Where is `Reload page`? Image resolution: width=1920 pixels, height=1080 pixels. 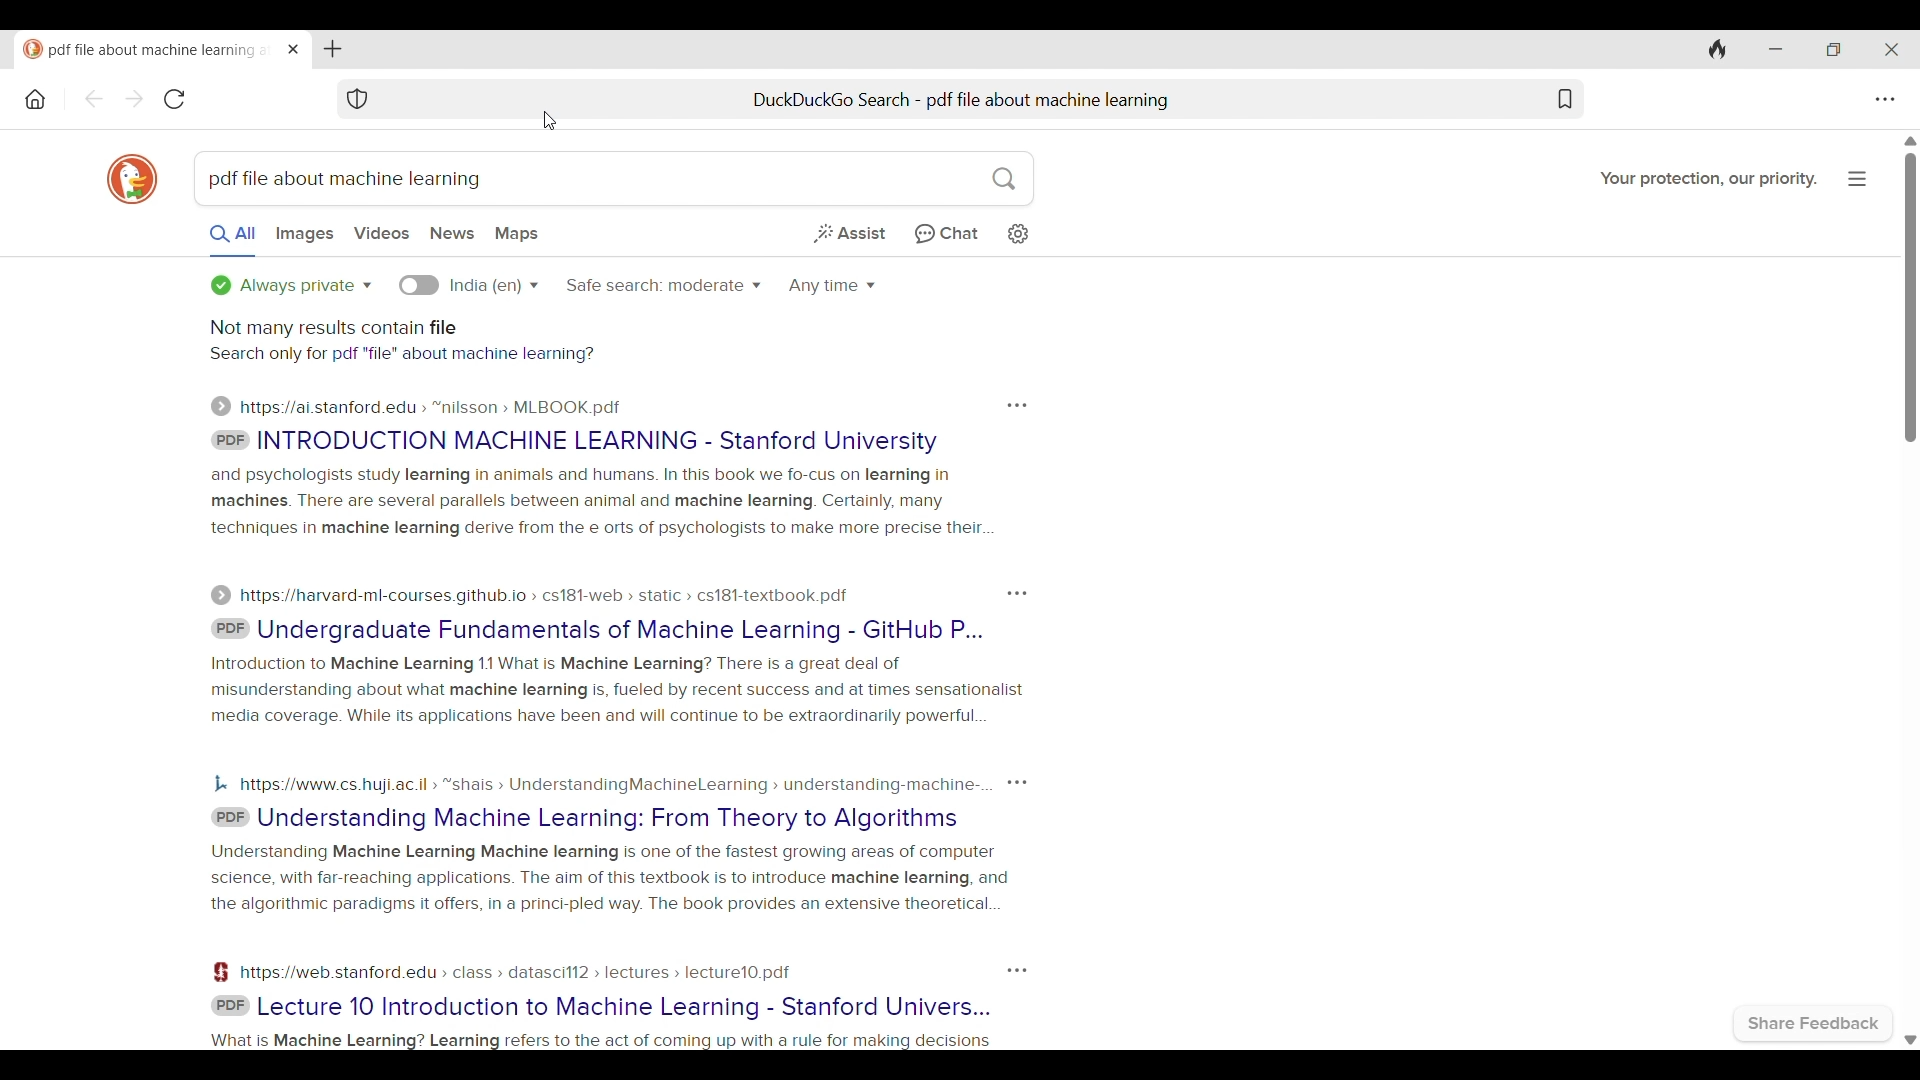 Reload page is located at coordinates (174, 99).